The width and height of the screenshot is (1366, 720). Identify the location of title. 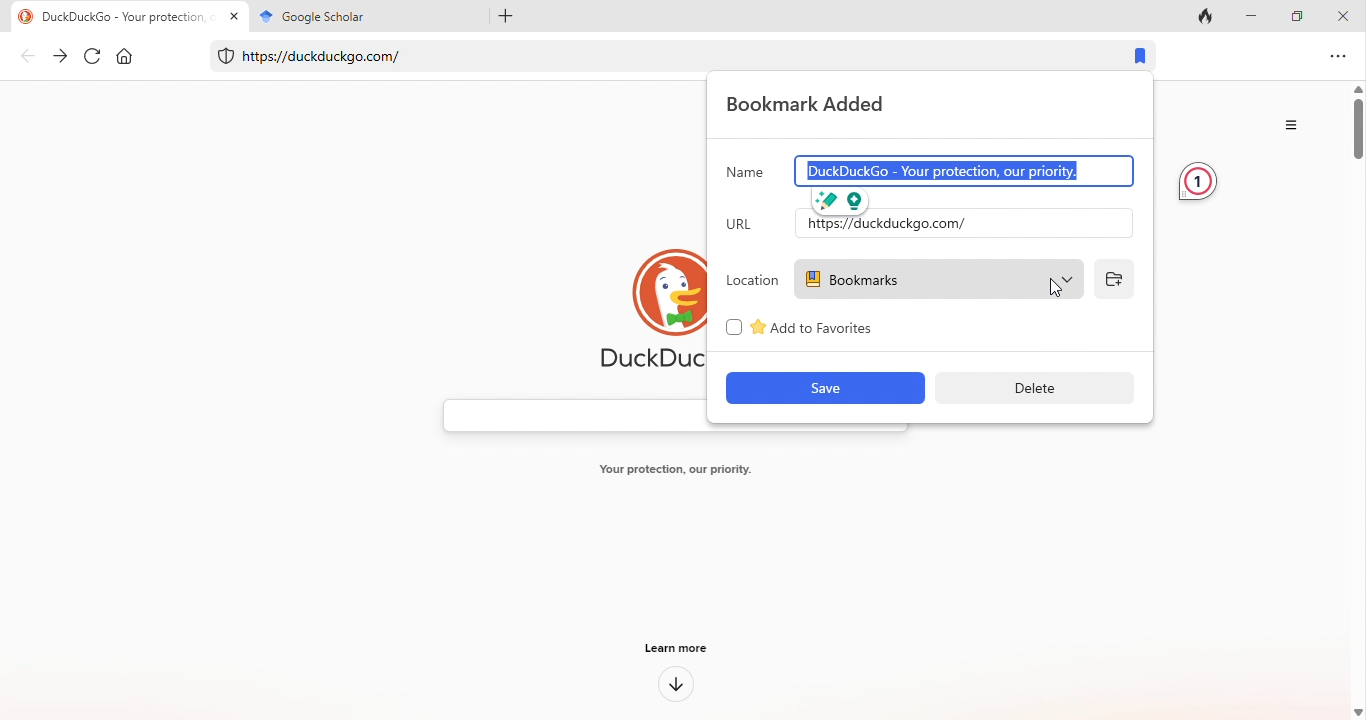
(362, 16).